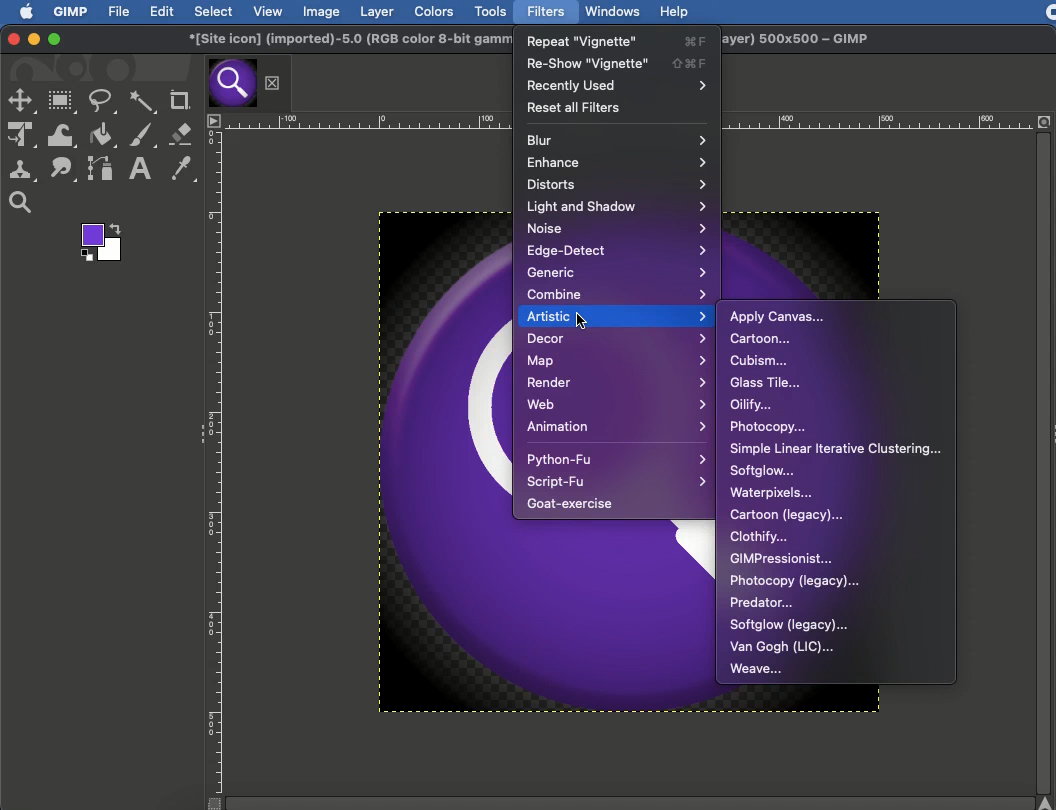 Image resolution: width=1056 pixels, height=810 pixels. Describe the element at coordinates (343, 40) in the screenshot. I see `GIMP project` at that location.